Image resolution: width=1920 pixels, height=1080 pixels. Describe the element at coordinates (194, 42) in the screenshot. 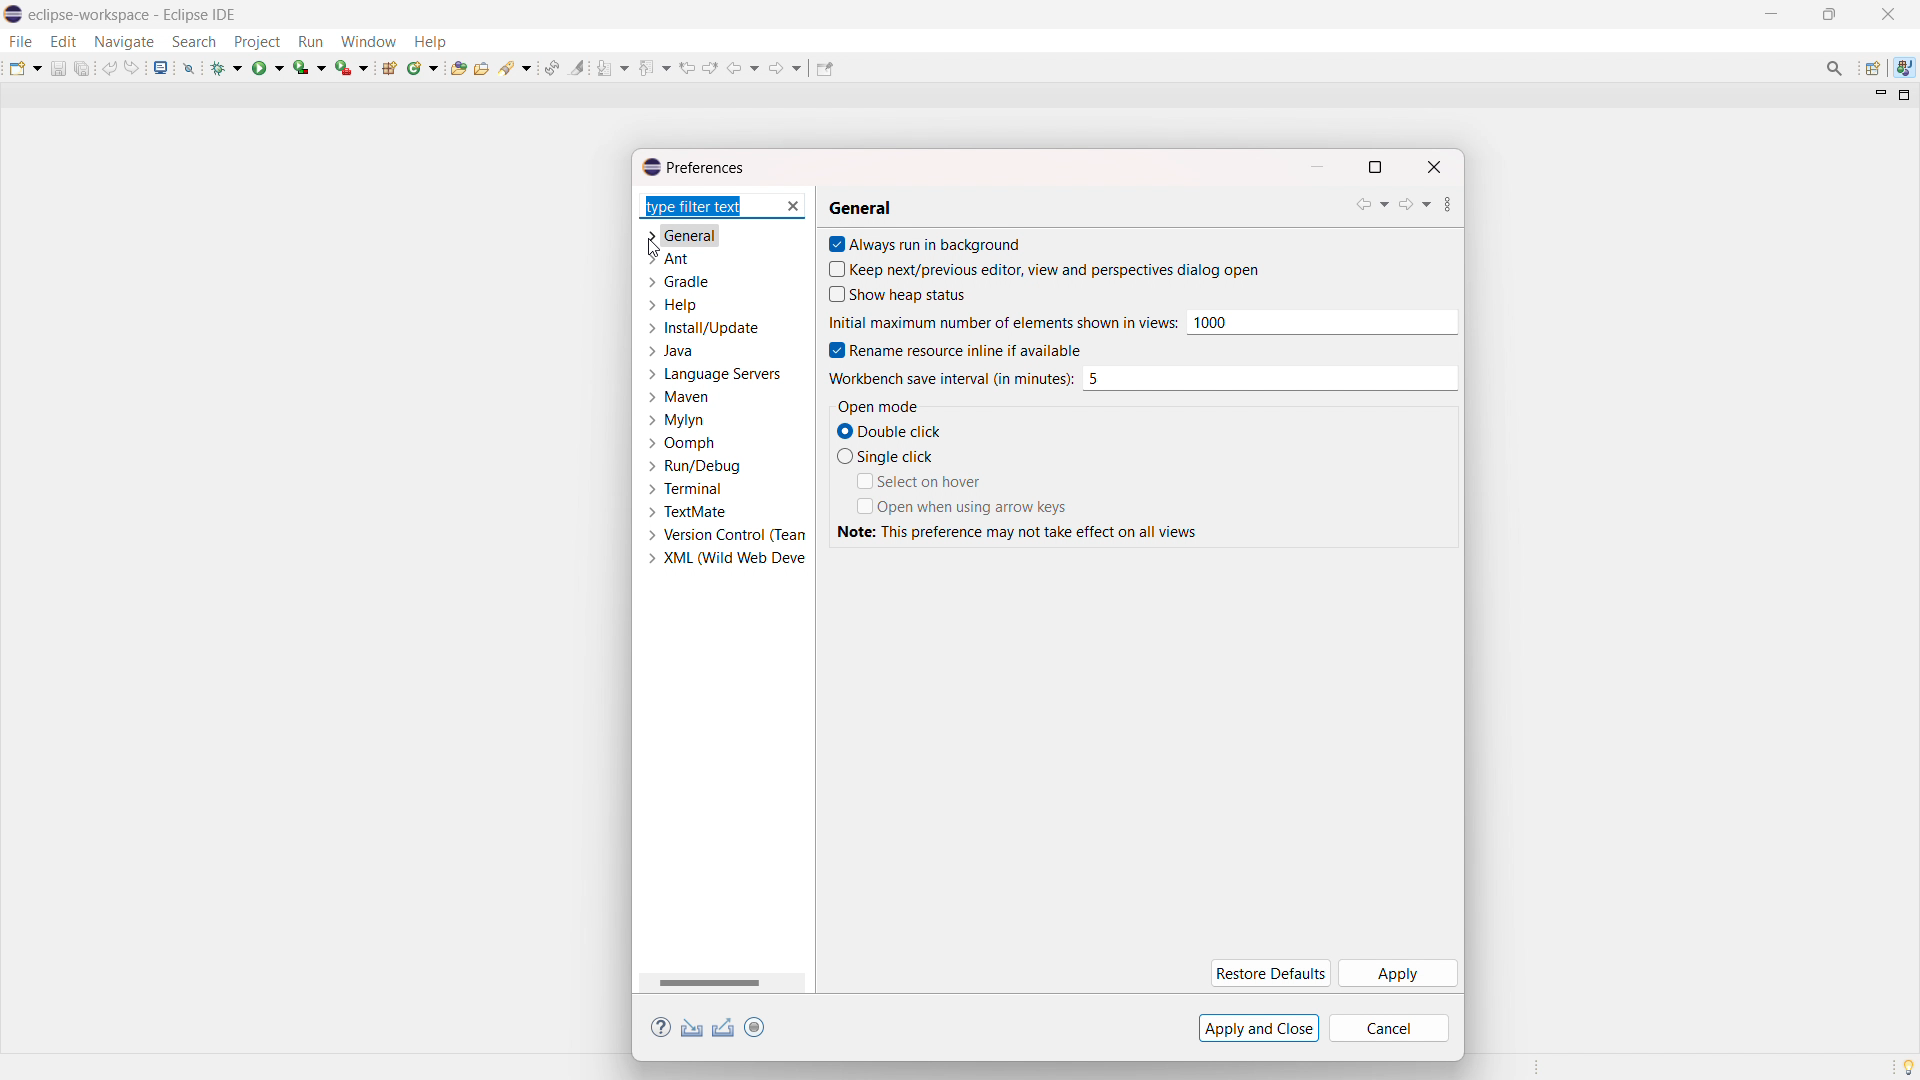

I see `search` at that location.